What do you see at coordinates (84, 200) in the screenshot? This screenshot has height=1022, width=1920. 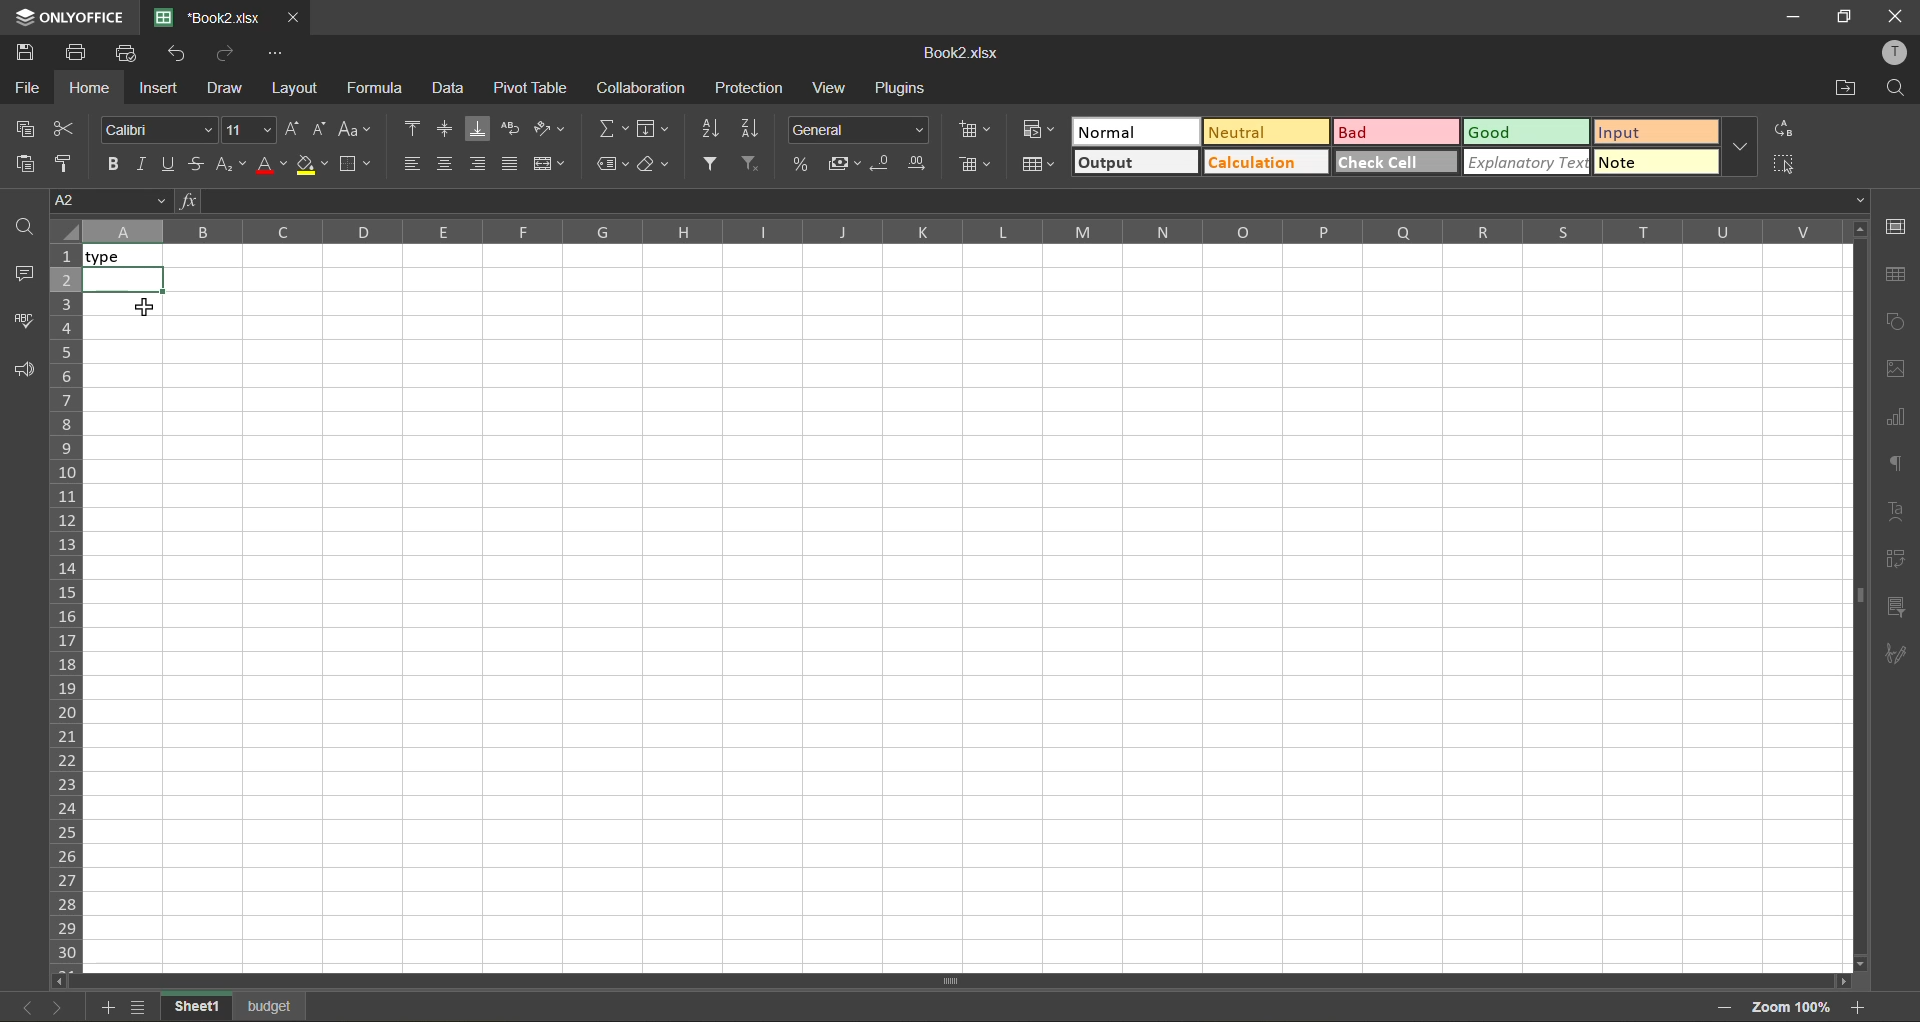 I see `cell address changed` at bounding box center [84, 200].